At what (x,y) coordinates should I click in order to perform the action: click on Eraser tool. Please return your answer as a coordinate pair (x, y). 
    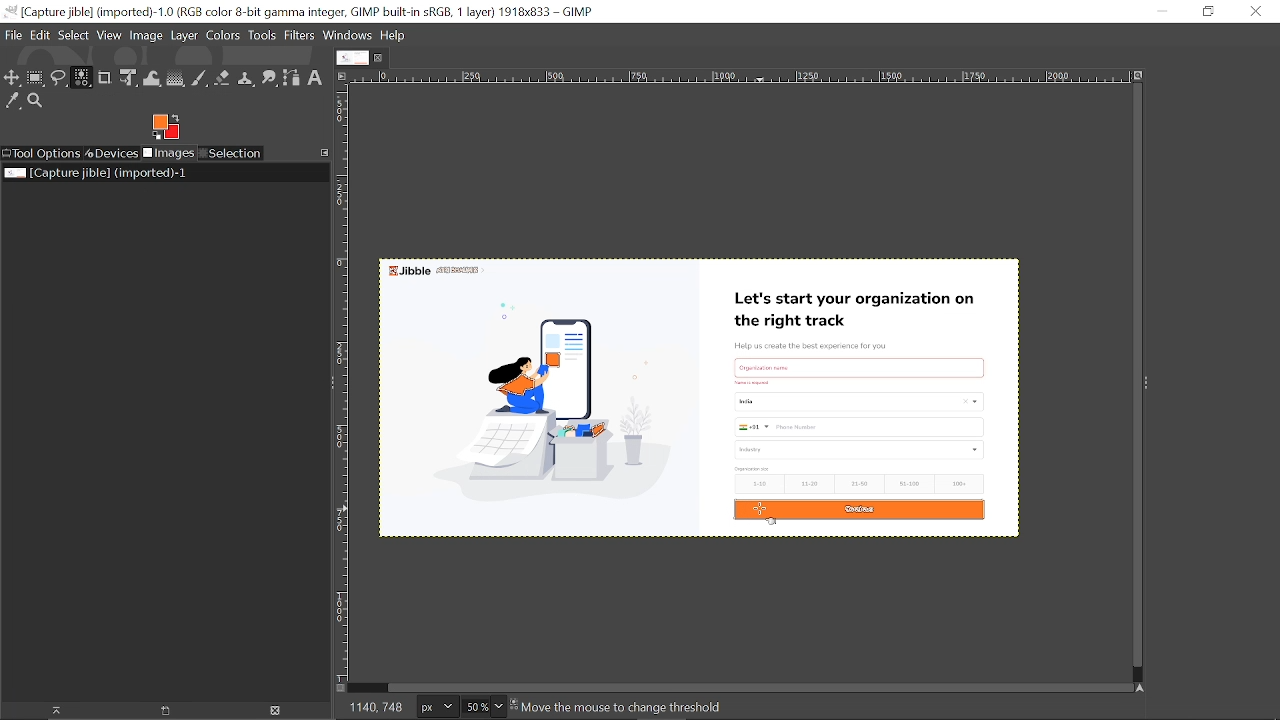
    Looking at the image, I should click on (222, 78).